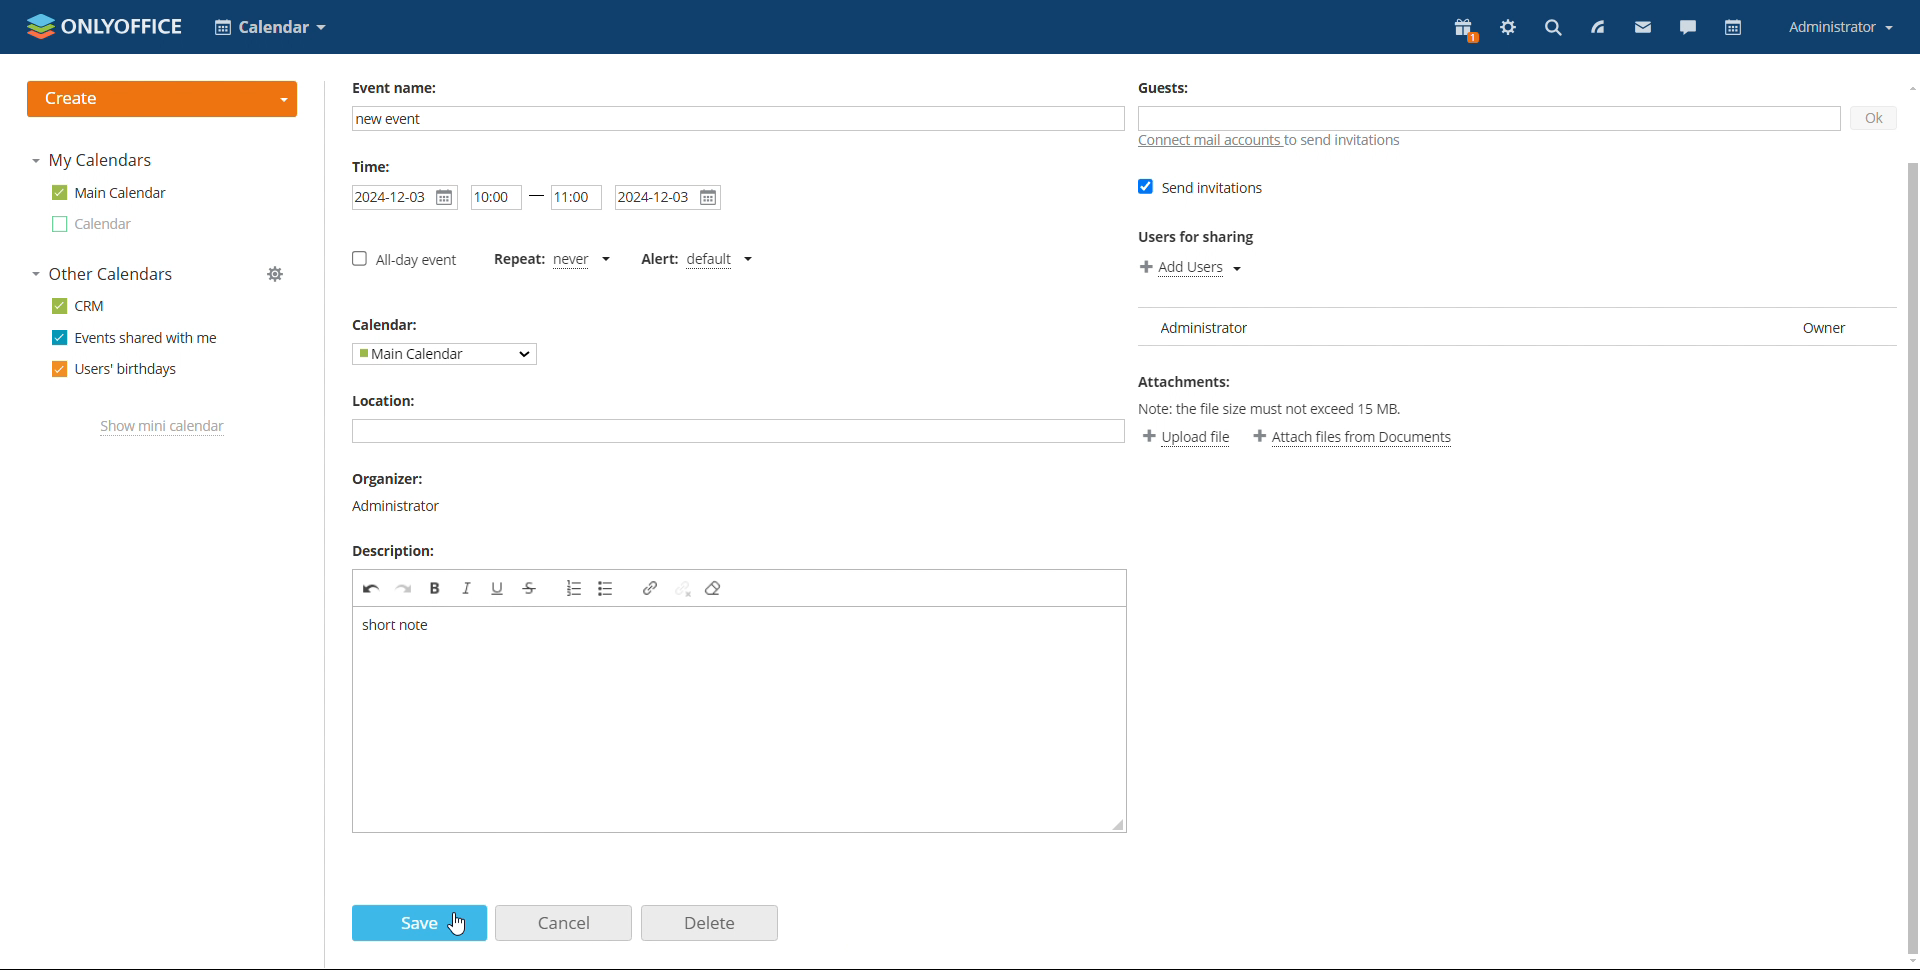 Image resolution: width=1920 pixels, height=970 pixels. Describe the element at coordinates (115, 370) in the screenshot. I see `users' birthdays` at that location.